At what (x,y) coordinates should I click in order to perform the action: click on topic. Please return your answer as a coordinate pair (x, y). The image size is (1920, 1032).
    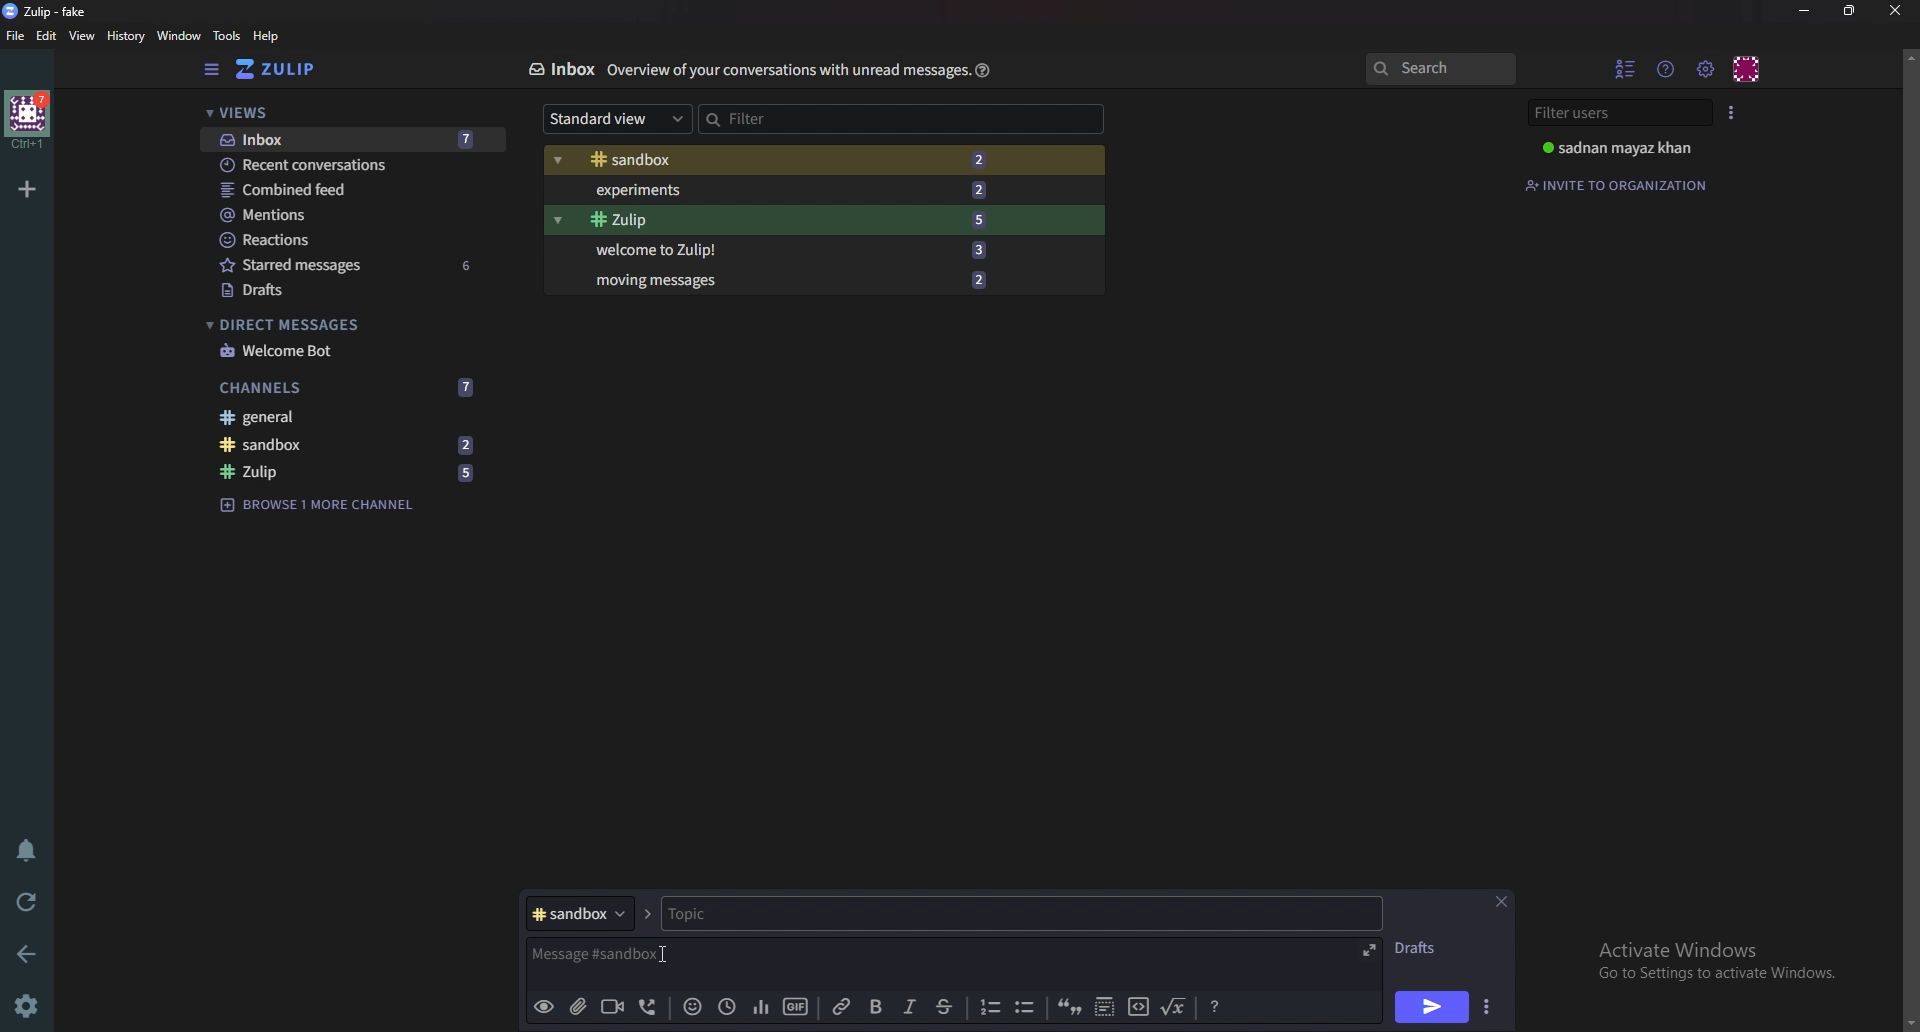
    Looking at the image, I should click on (758, 914).